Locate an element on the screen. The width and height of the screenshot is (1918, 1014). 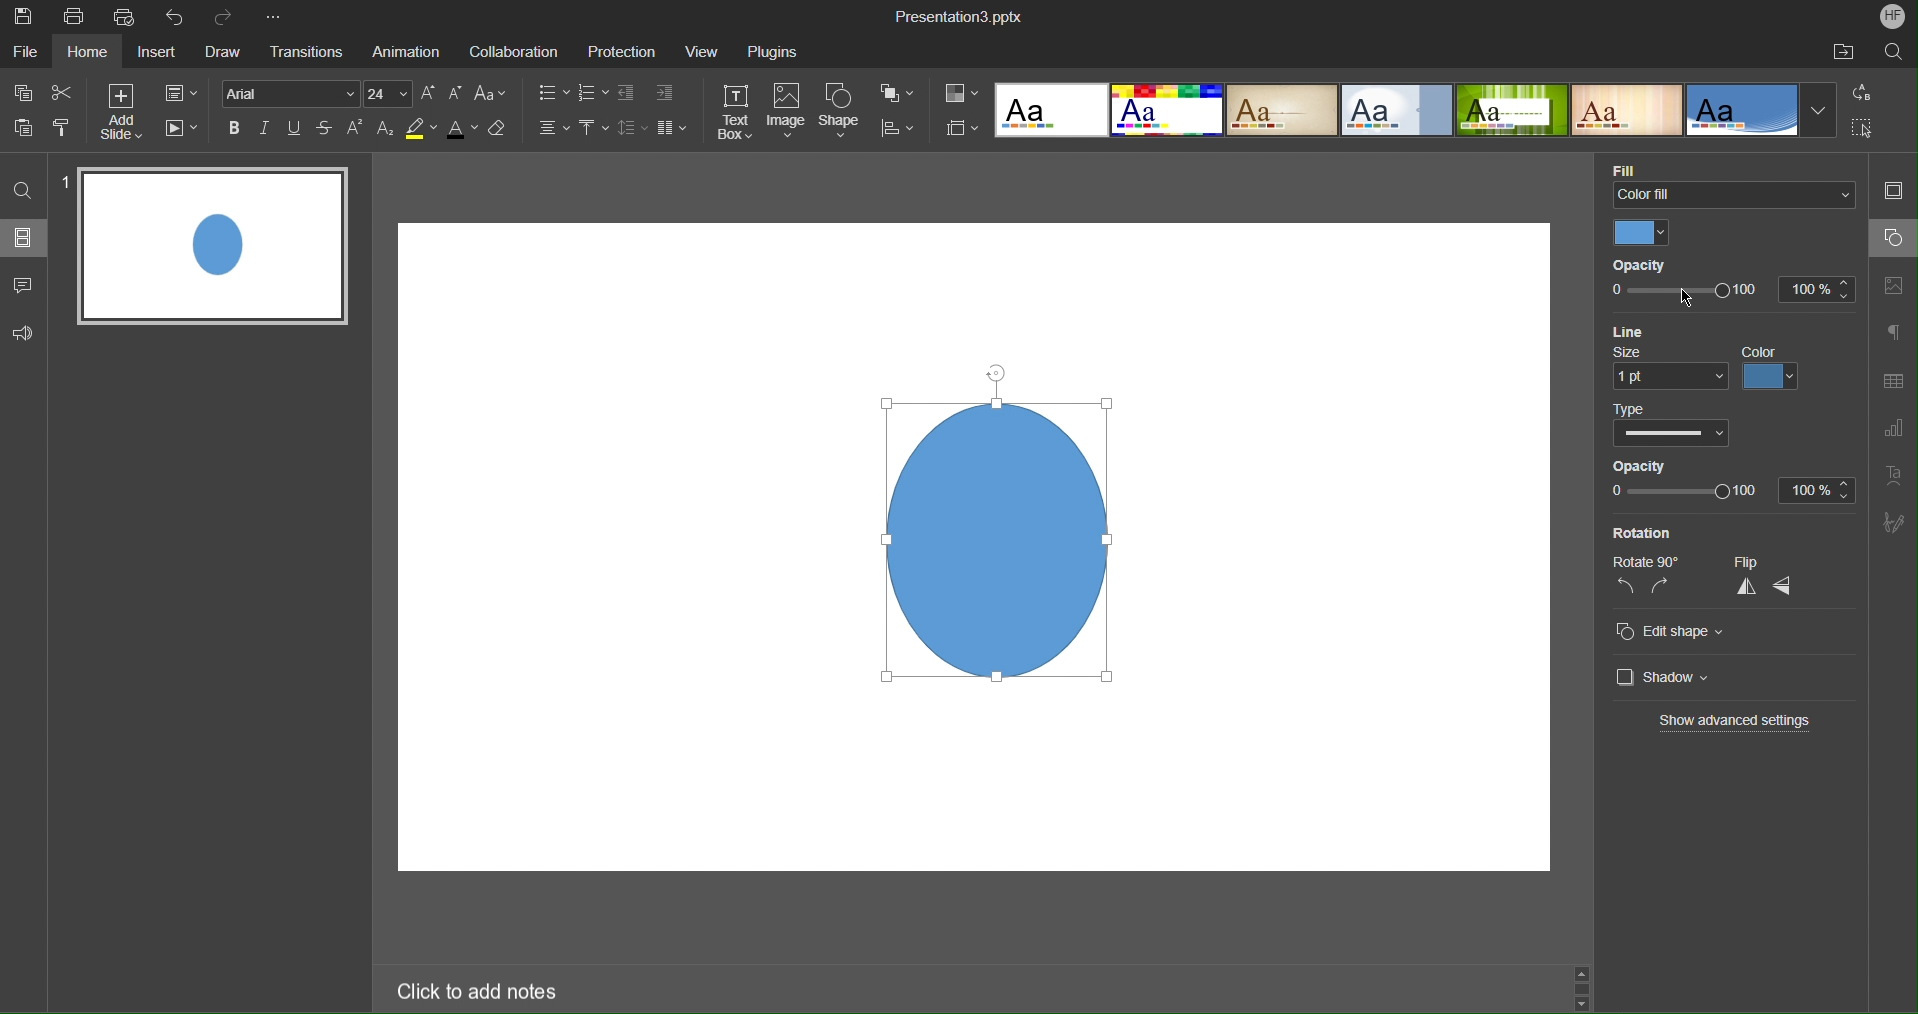
Size is located at coordinates (1664, 371).